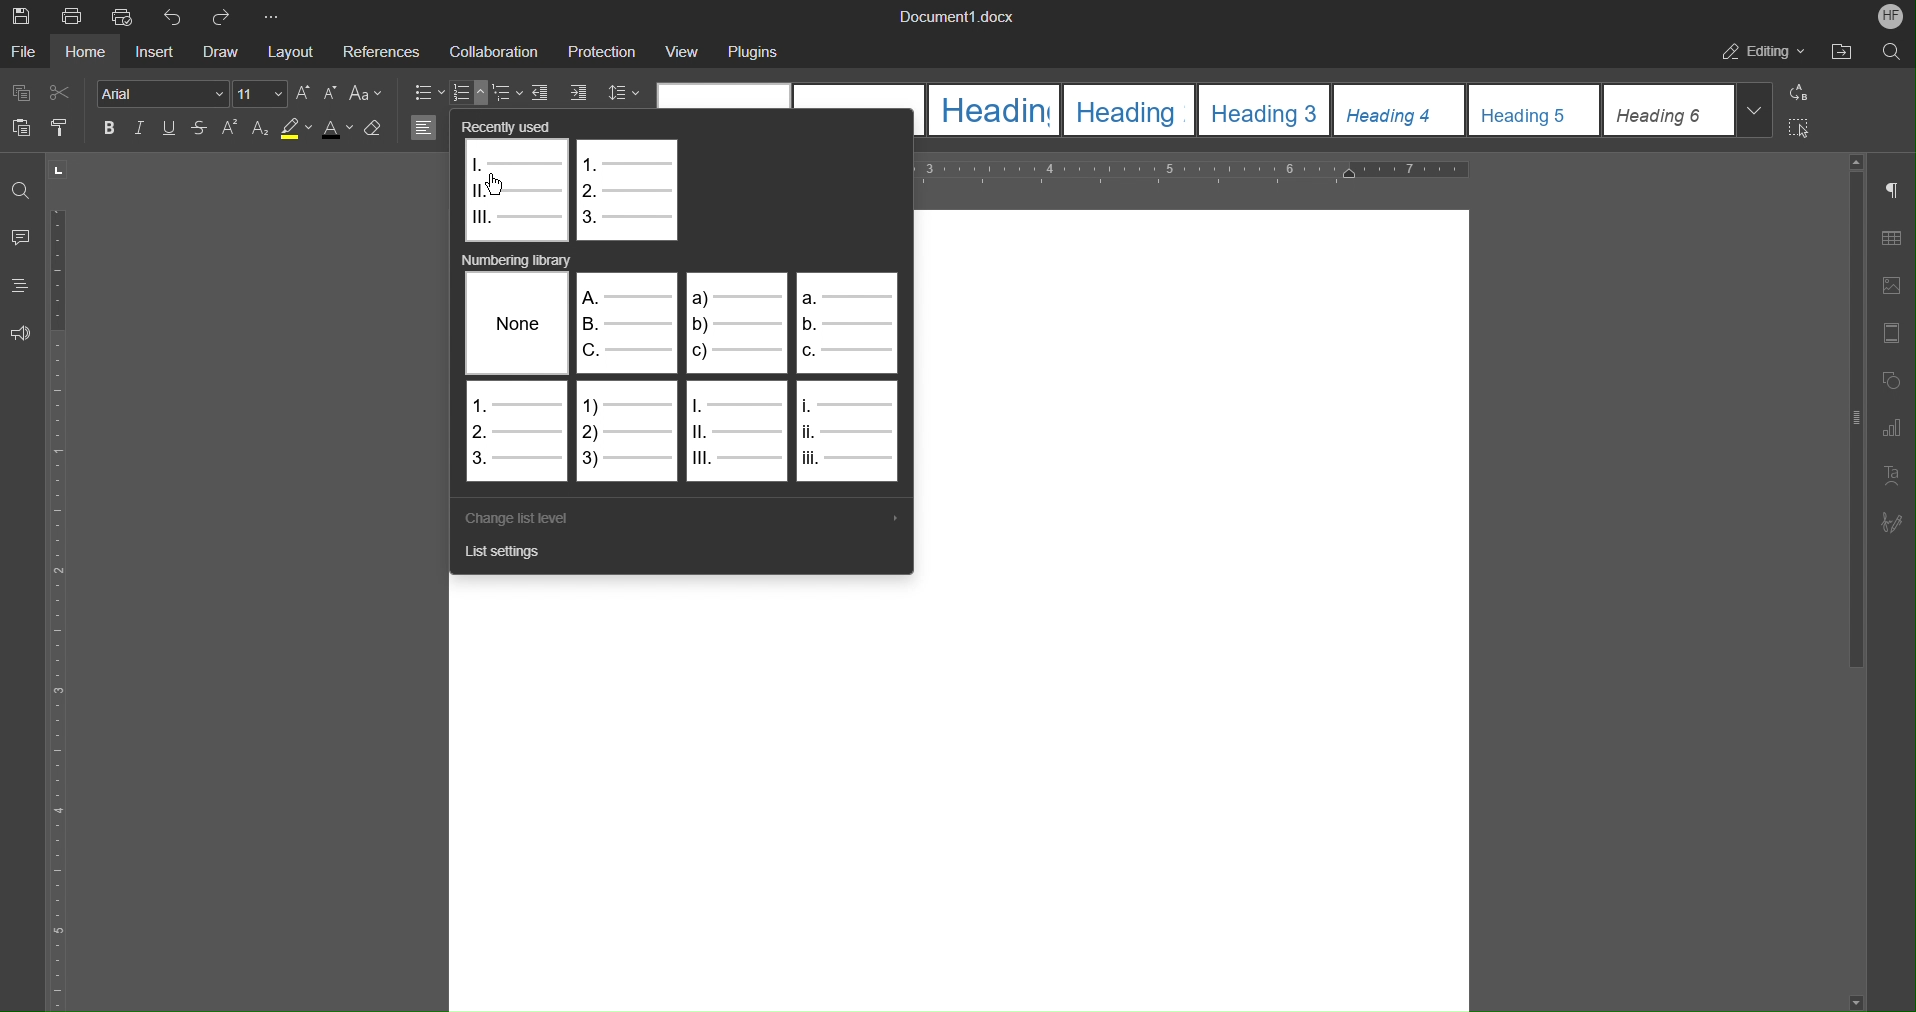 Image resolution: width=1916 pixels, height=1012 pixels. I want to click on Open File Location, so click(1839, 53).